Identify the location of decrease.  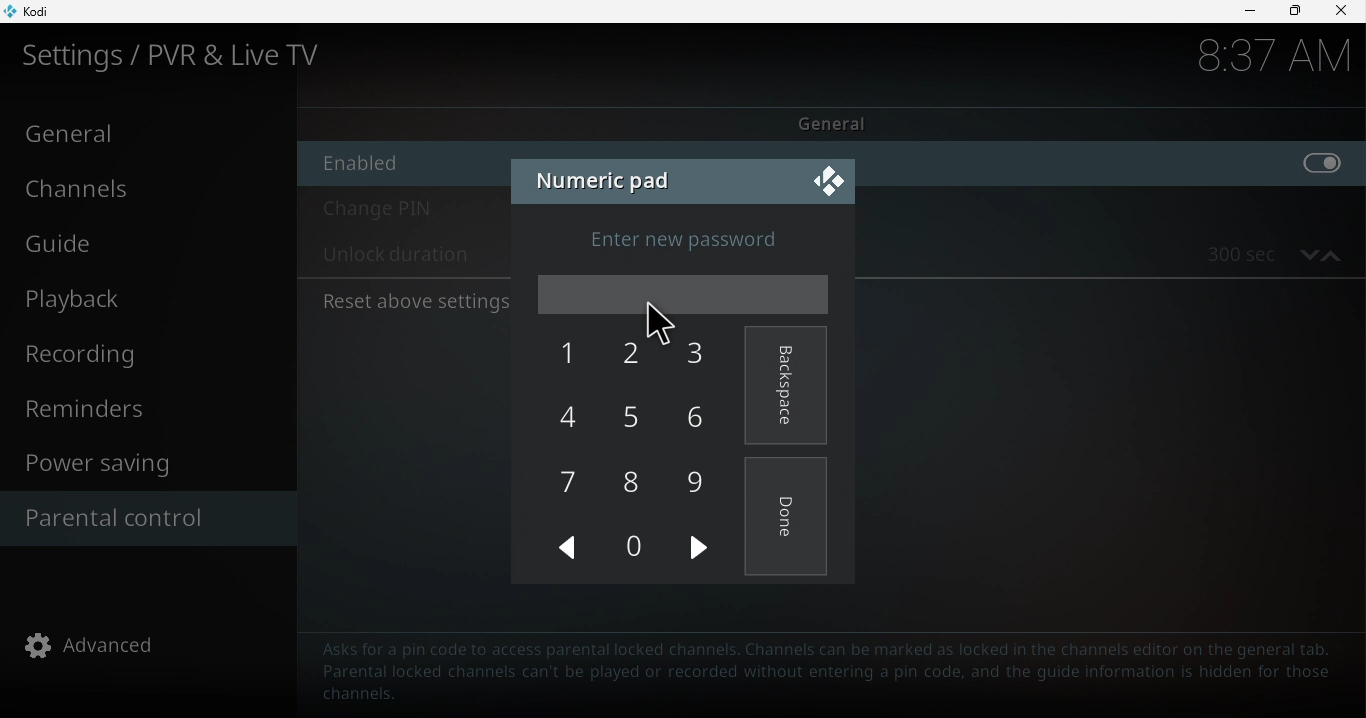
(1306, 253).